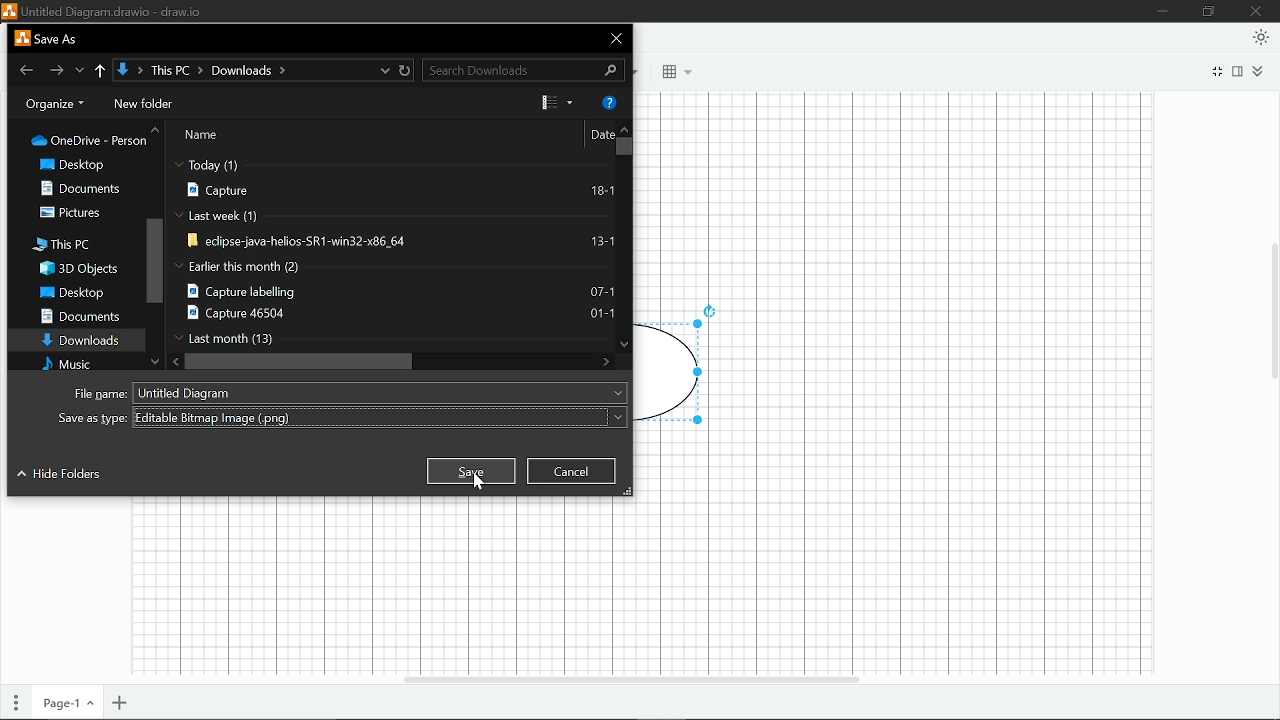 The width and height of the screenshot is (1280, 720). Describe the element at coordinates (1272, 301) in the screenshot. I see `Vertical scrollar` at that location.